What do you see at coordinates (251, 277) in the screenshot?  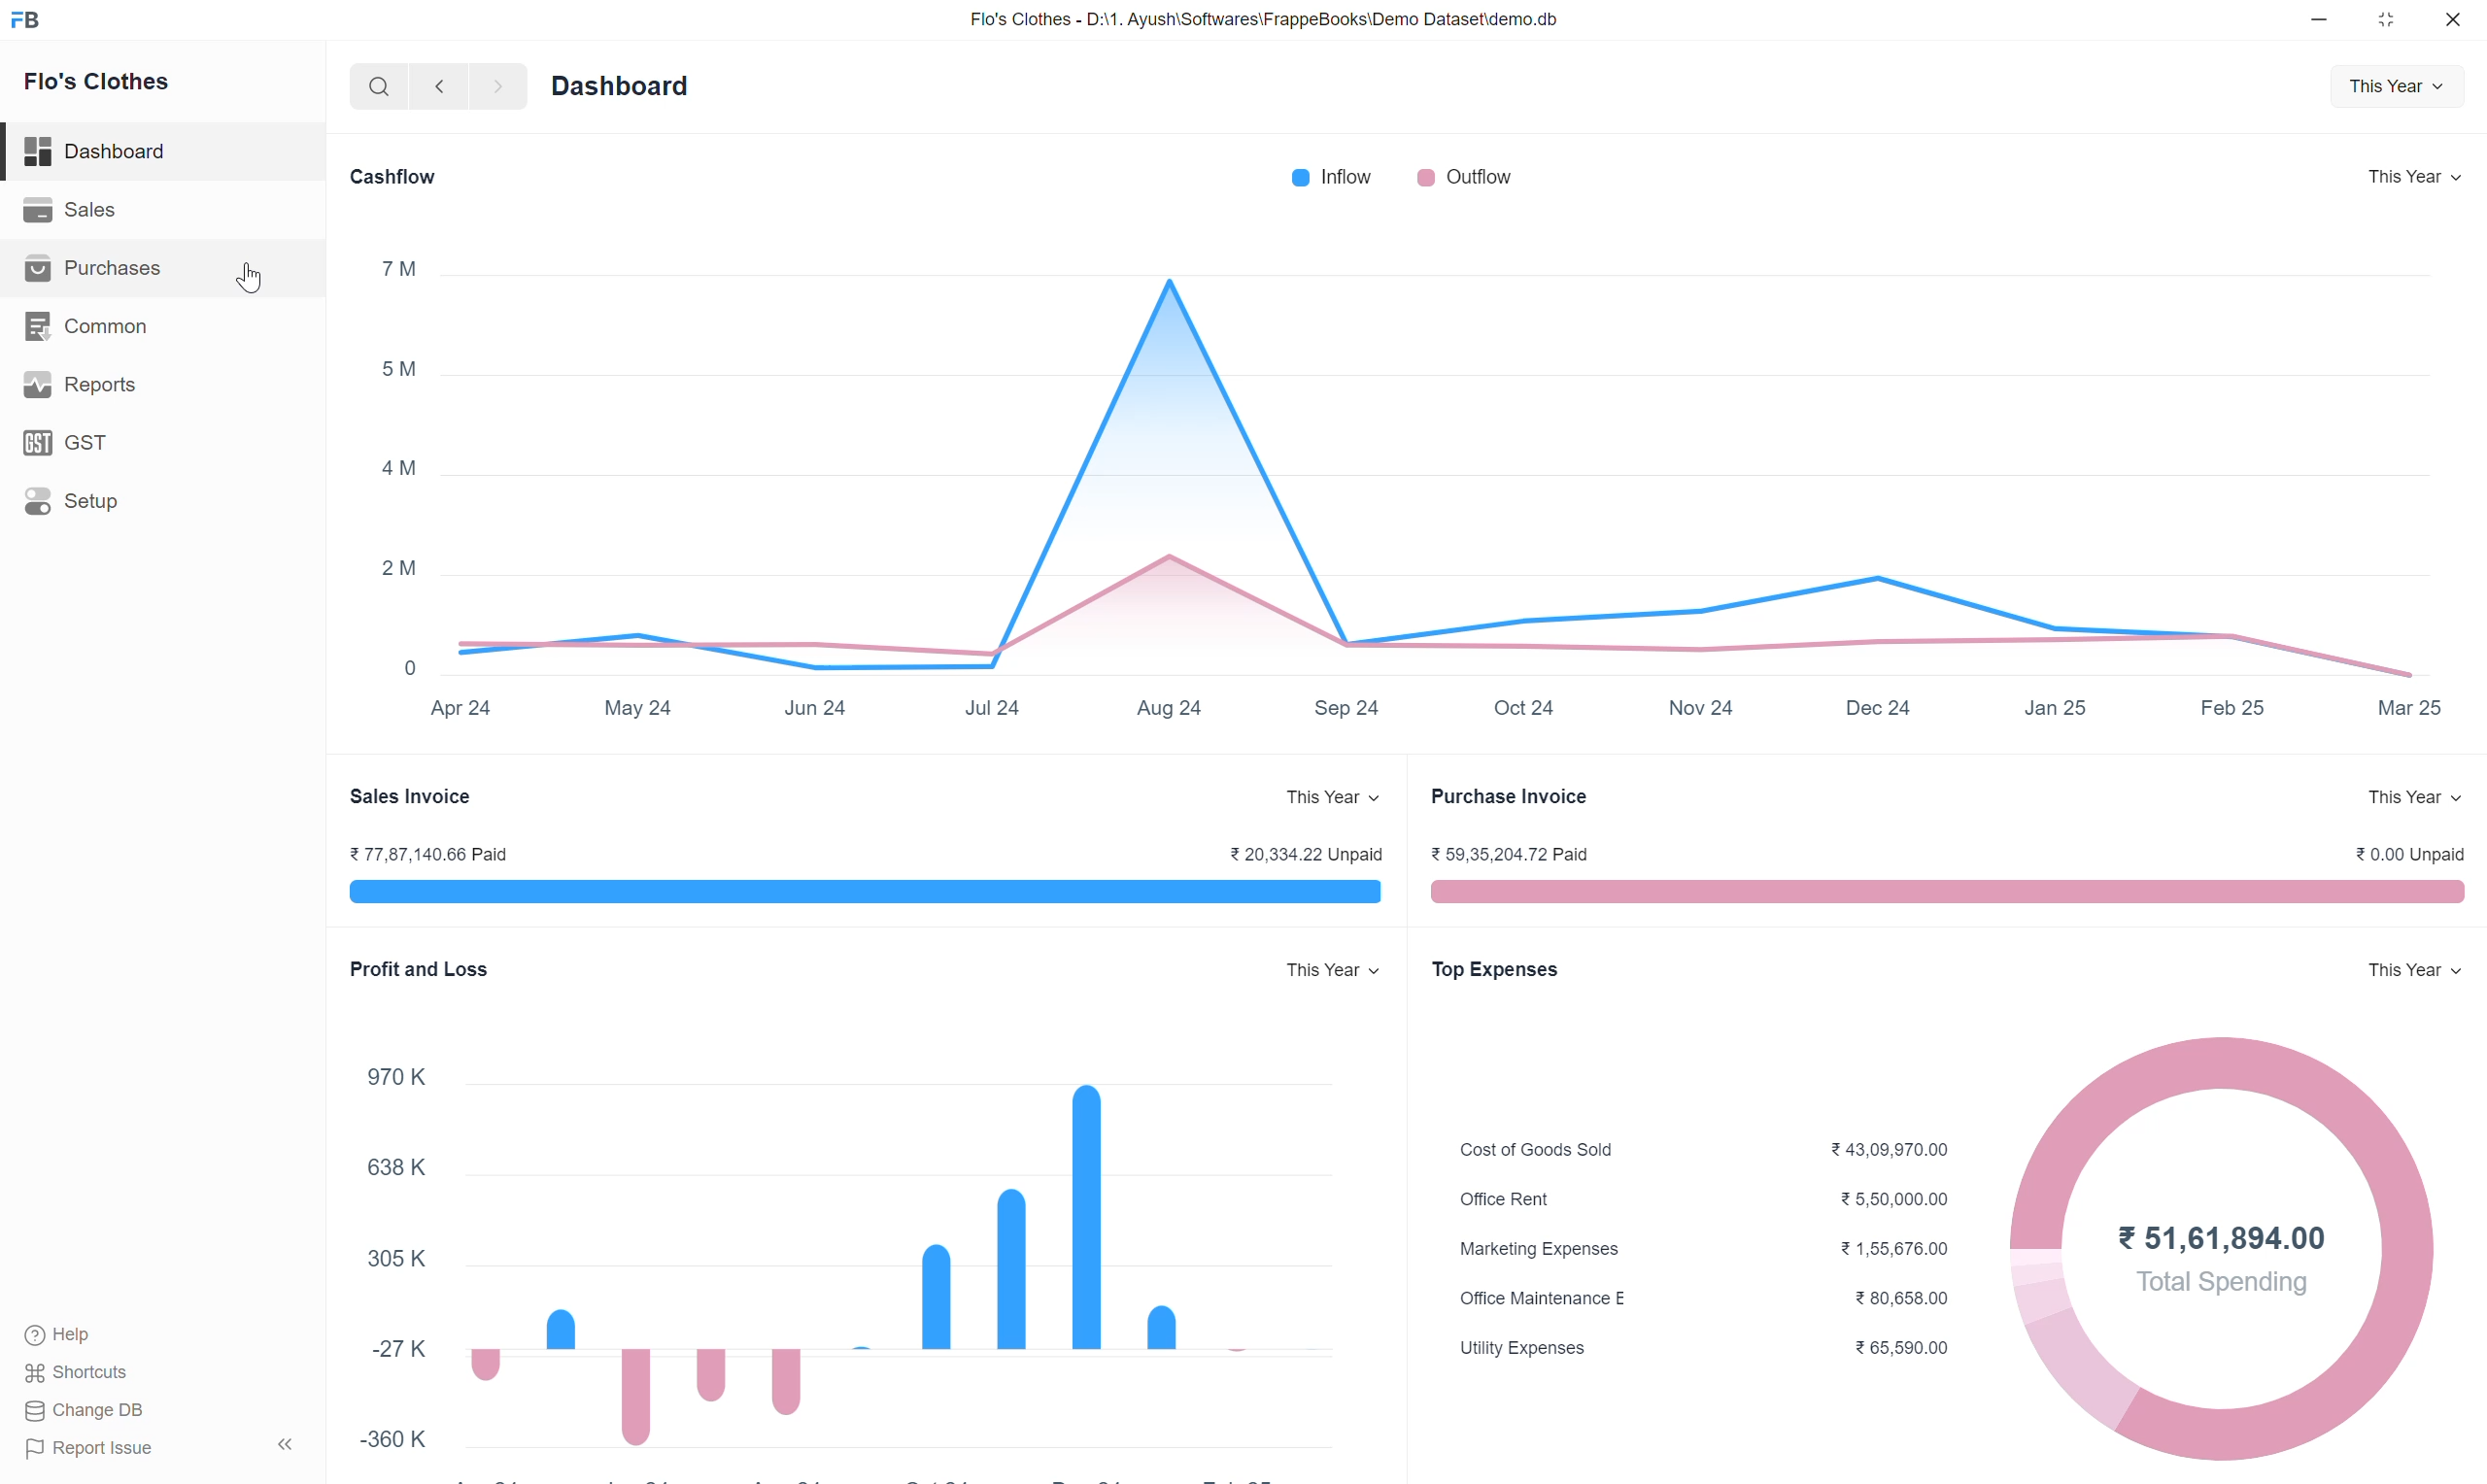 I see `cursor` at bounding box center [251, 277].